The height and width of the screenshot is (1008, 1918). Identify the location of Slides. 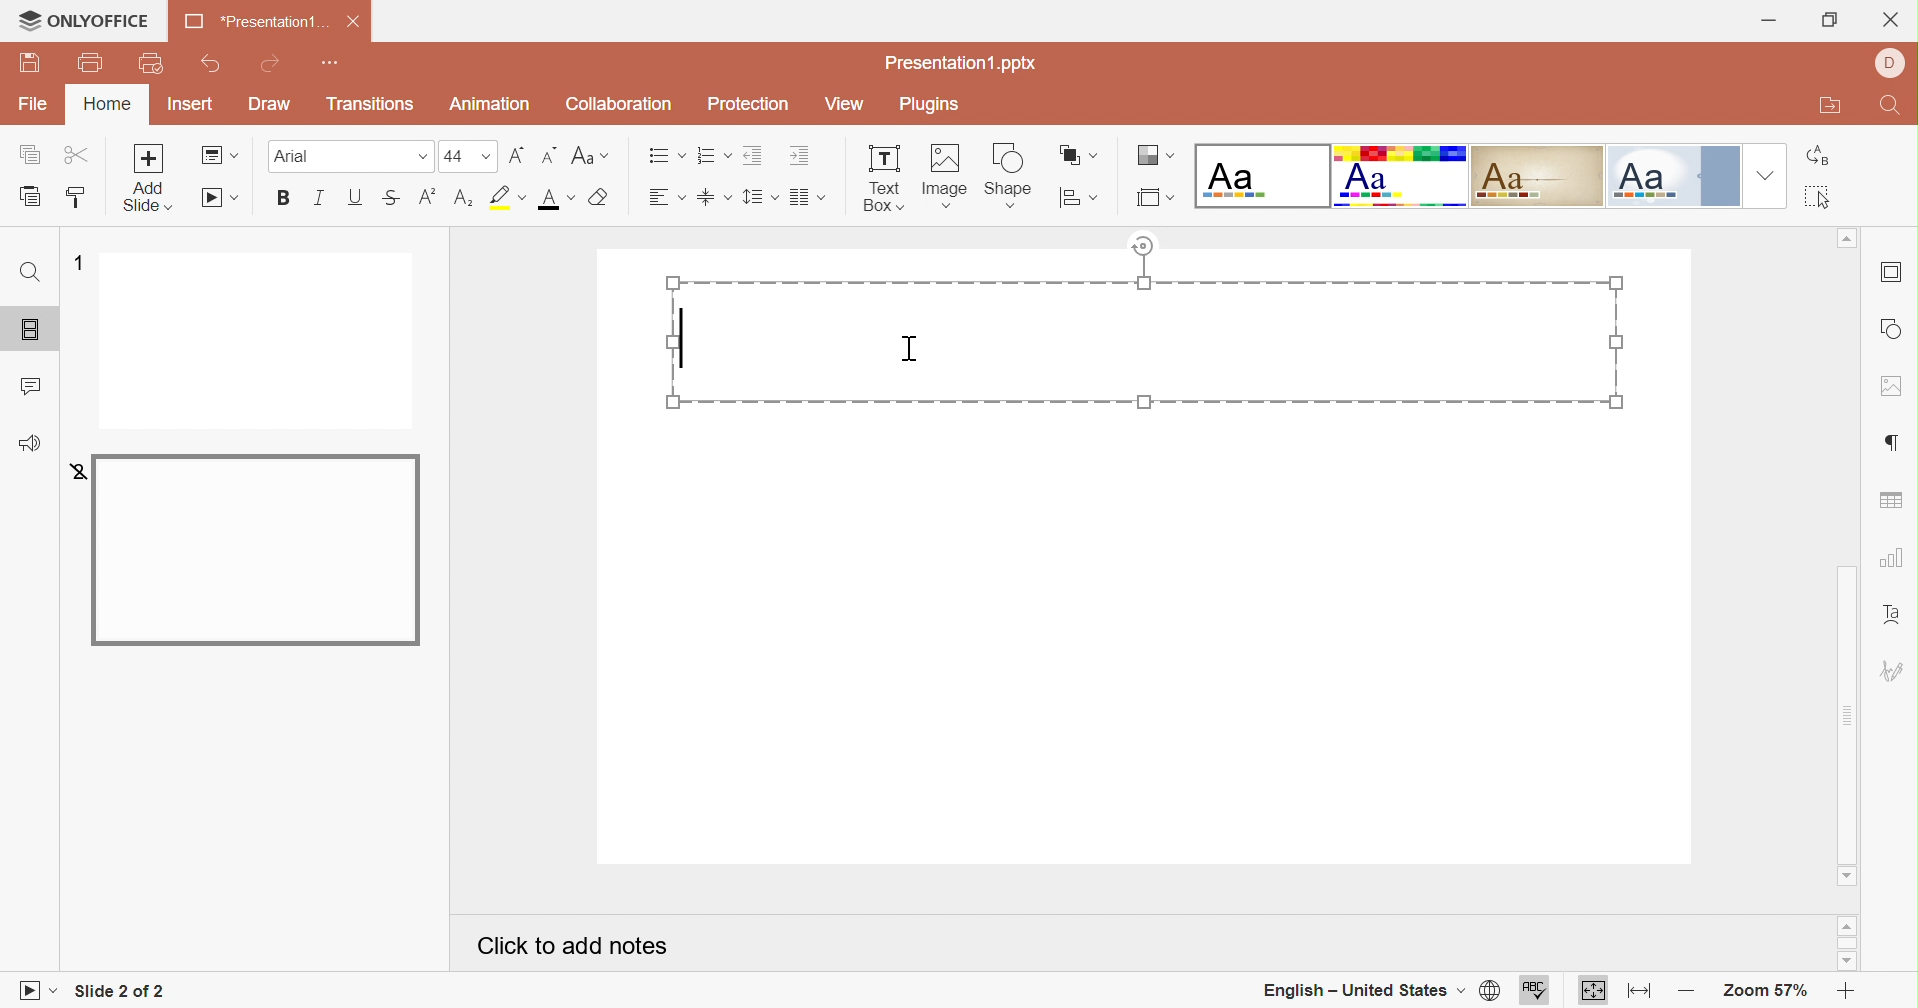
(24, 329).